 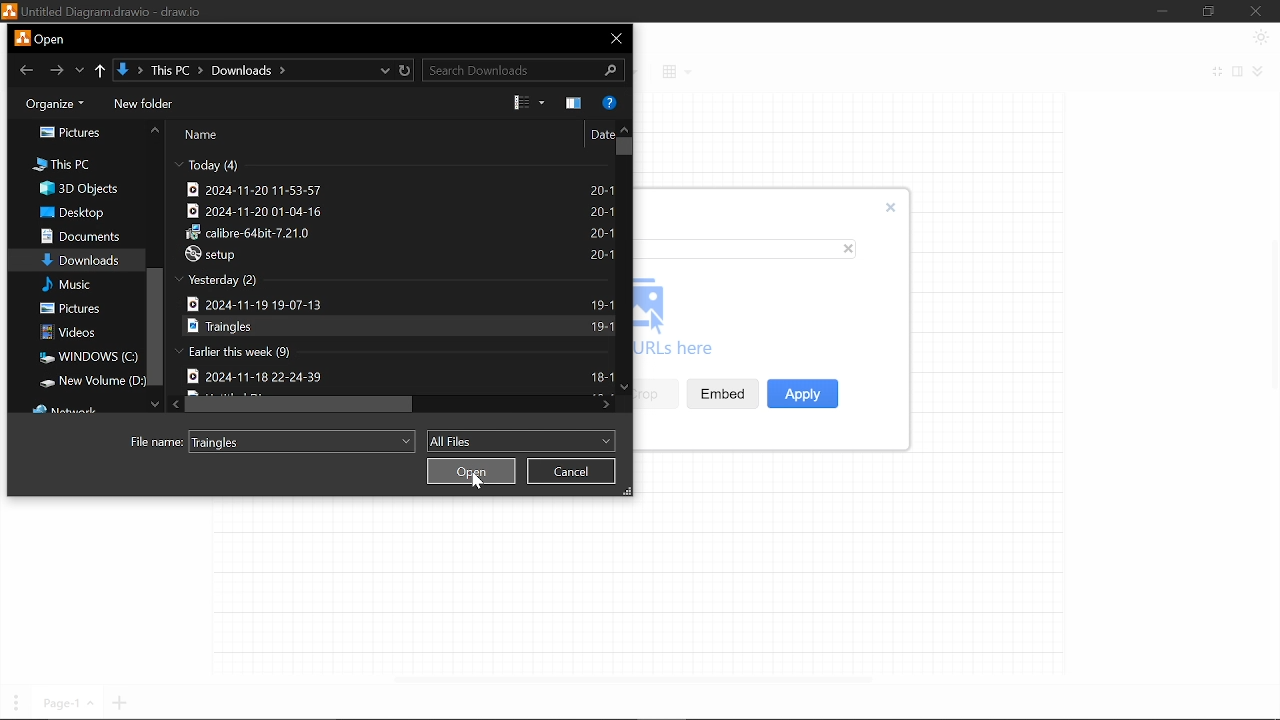 What do you see at coordinates (1262, 37) in the screenshot?
I see `Appearence` at bounding box center [1262, 37].